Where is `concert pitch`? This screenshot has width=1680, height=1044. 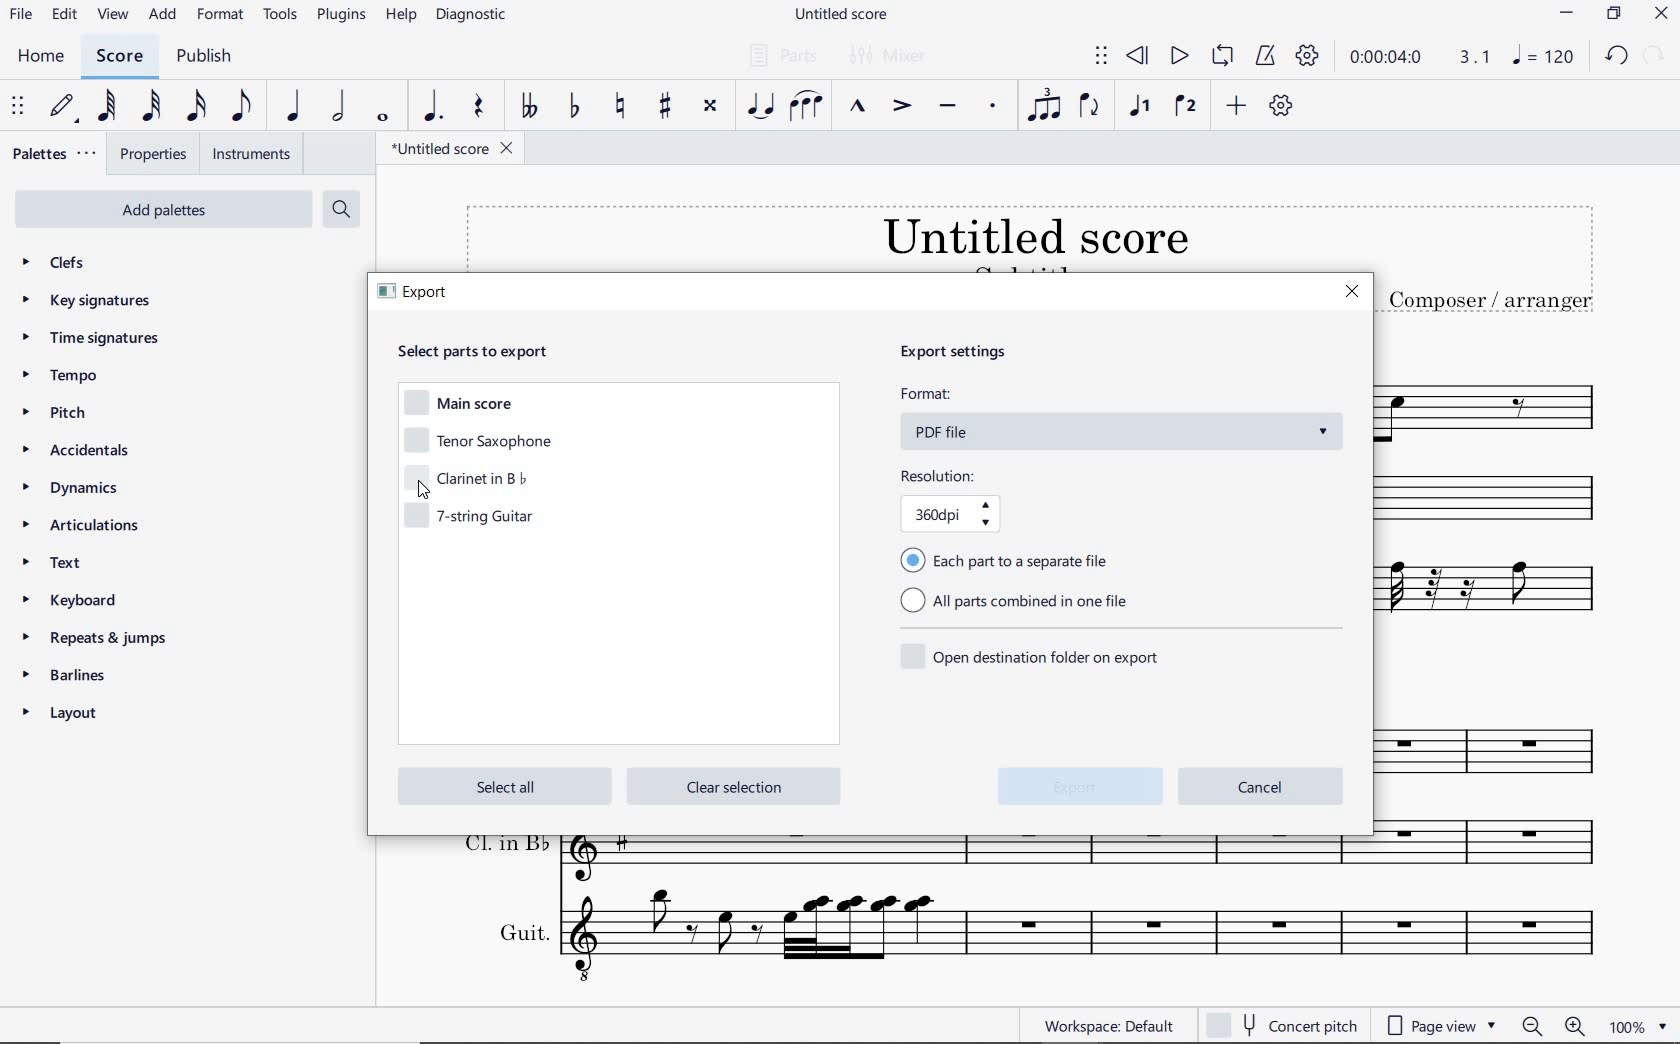
concert pitch is located at coordinates (1284, 1026).